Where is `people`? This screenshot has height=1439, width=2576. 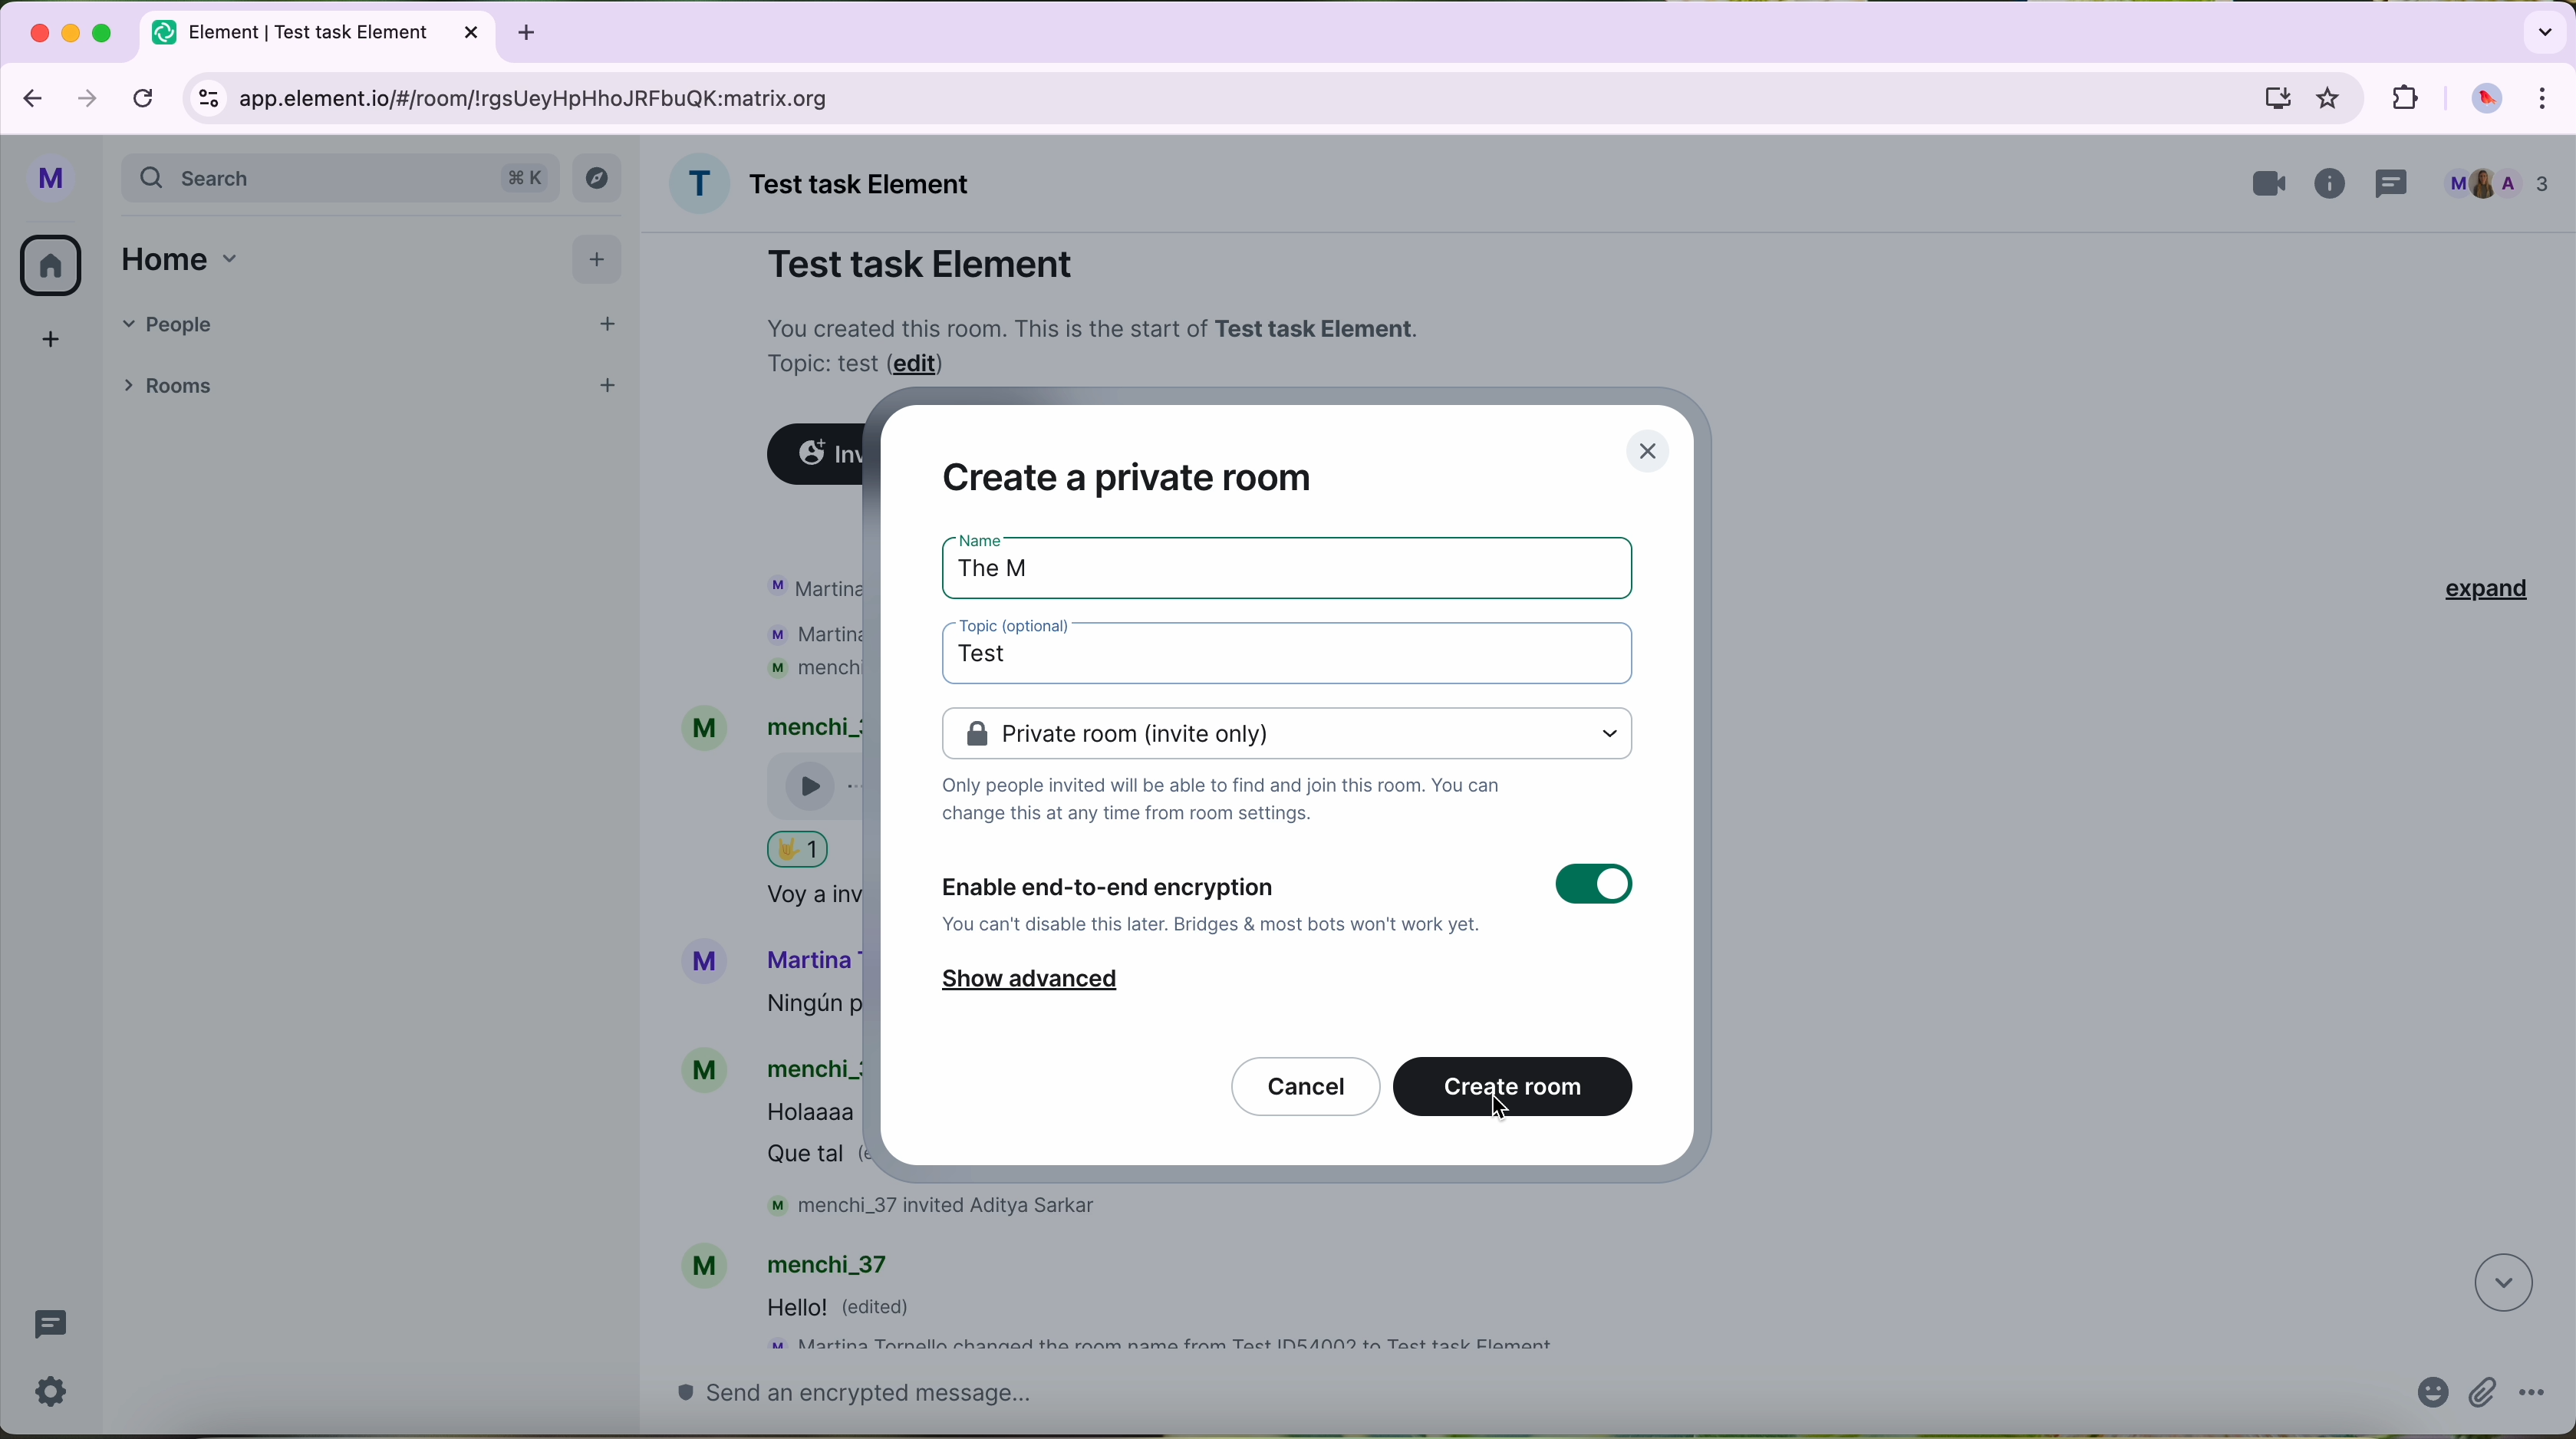
people is located at coordinates (2497, 183).